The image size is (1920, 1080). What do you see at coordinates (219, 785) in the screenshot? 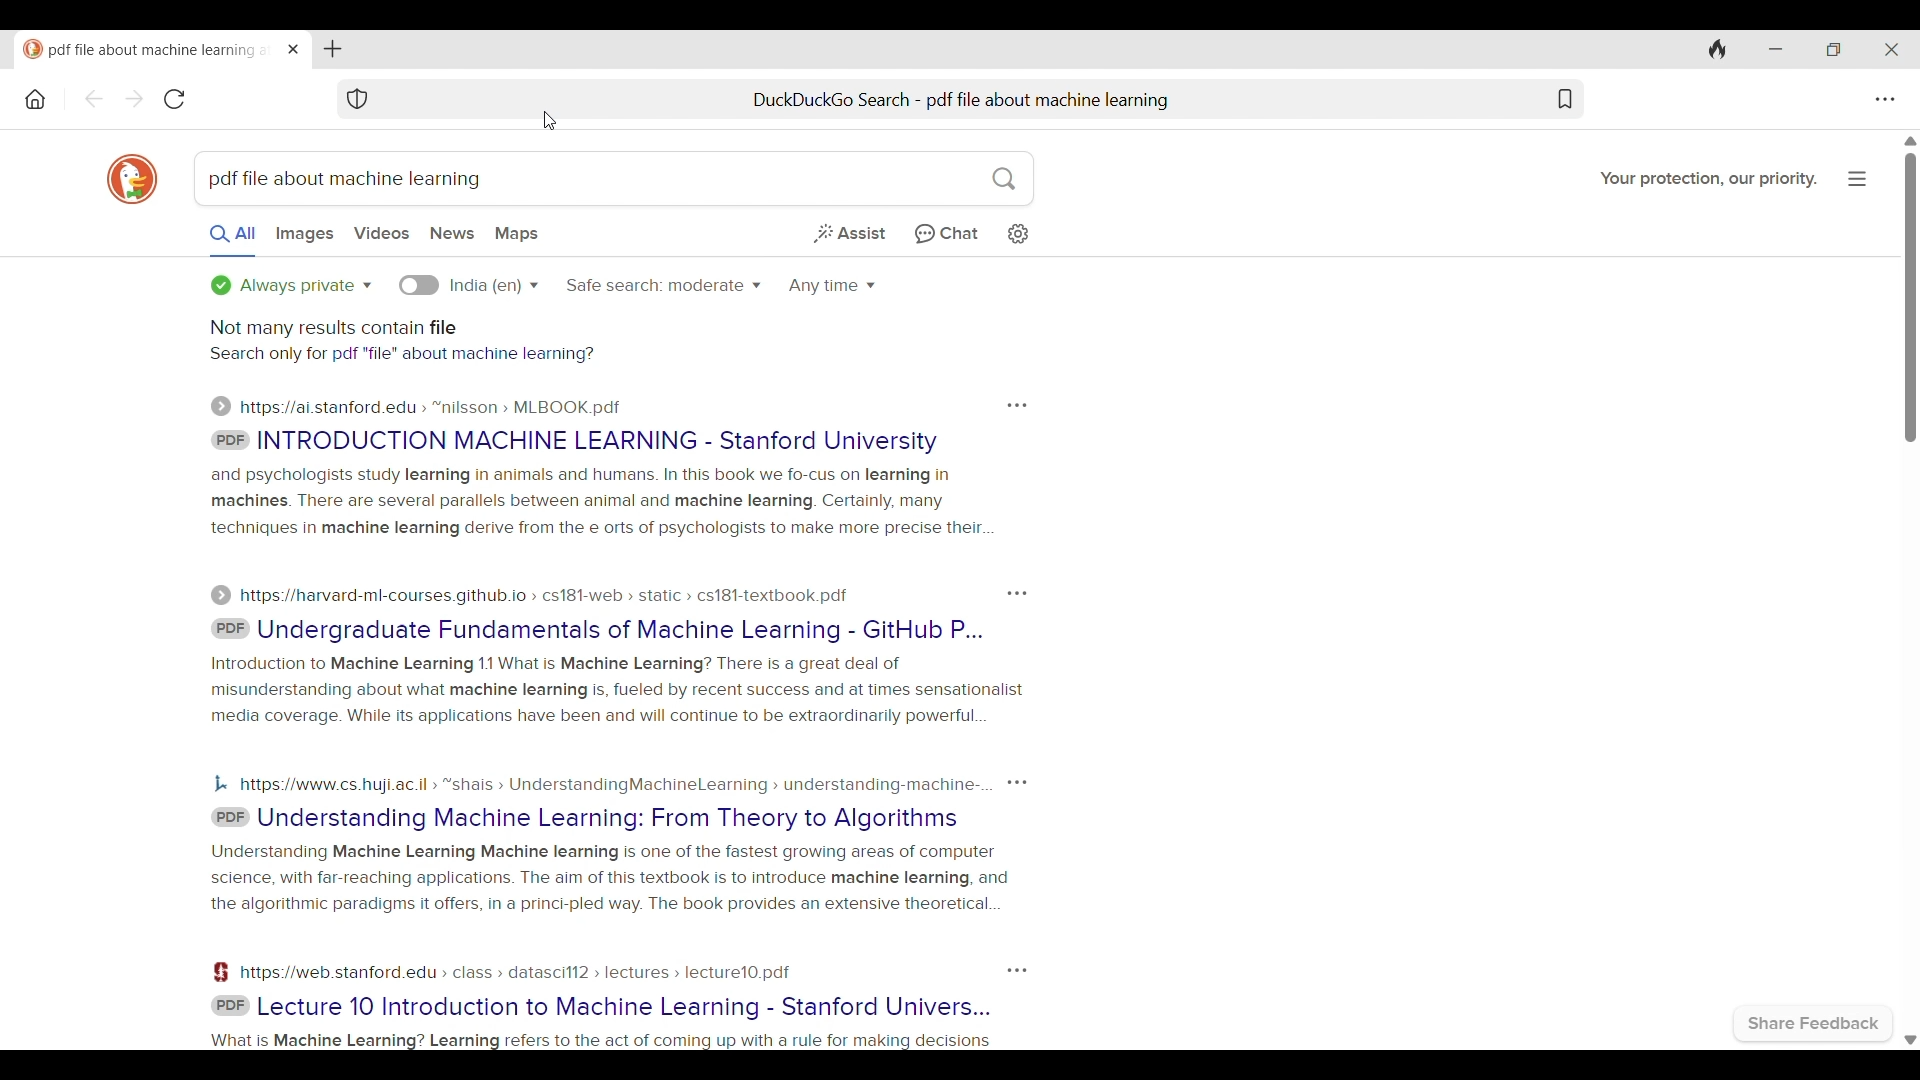
I see `Site logo` at bounding box center [219, 785].